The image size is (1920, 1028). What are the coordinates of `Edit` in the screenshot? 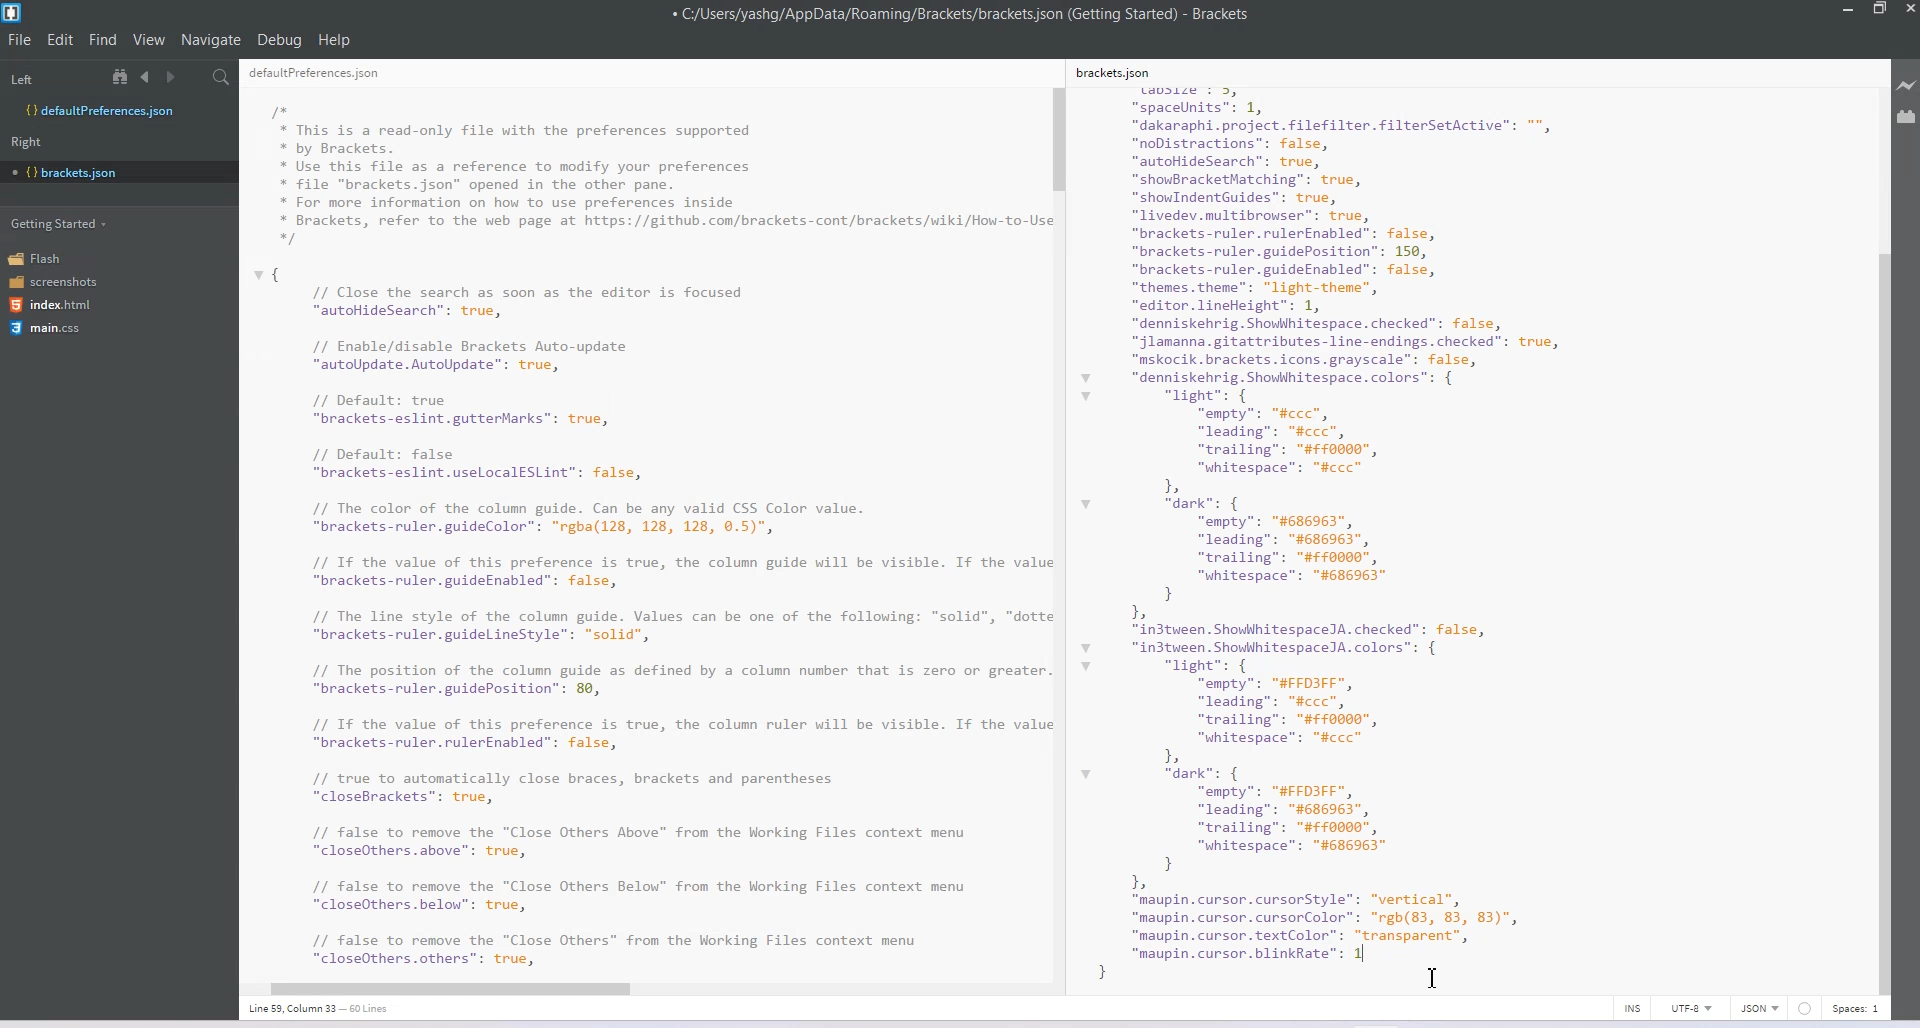 It's located at (62, 39).